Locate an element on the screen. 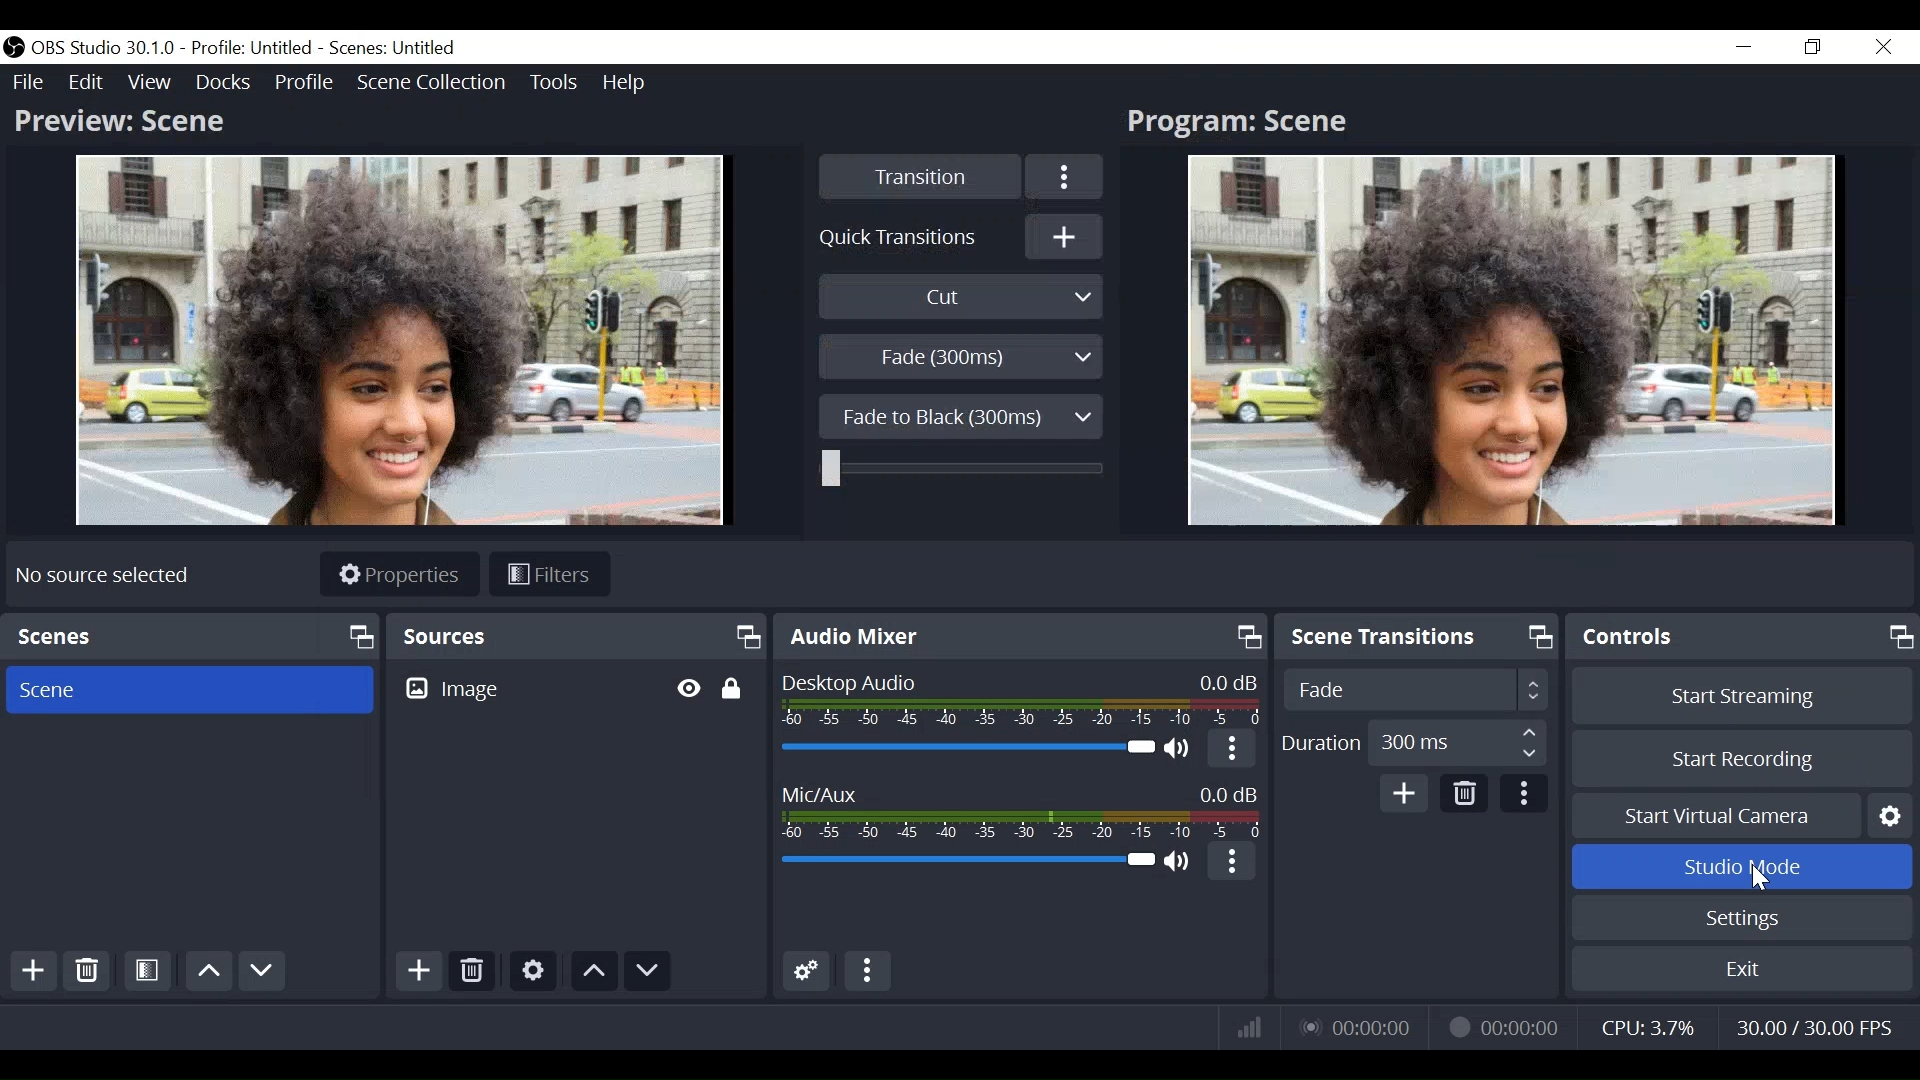  Add Quick Transition is located at coordinates (1060, 240).